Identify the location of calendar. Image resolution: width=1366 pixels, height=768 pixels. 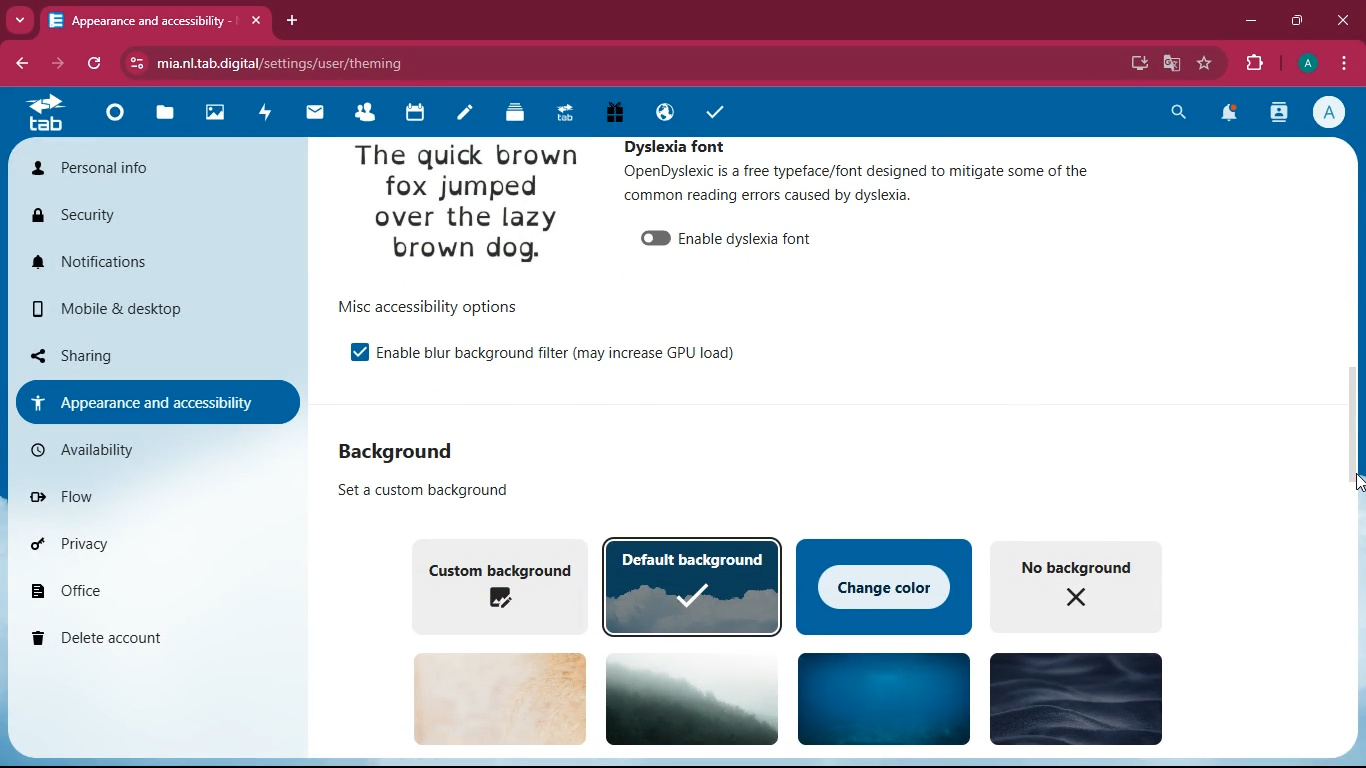
(412, 113).